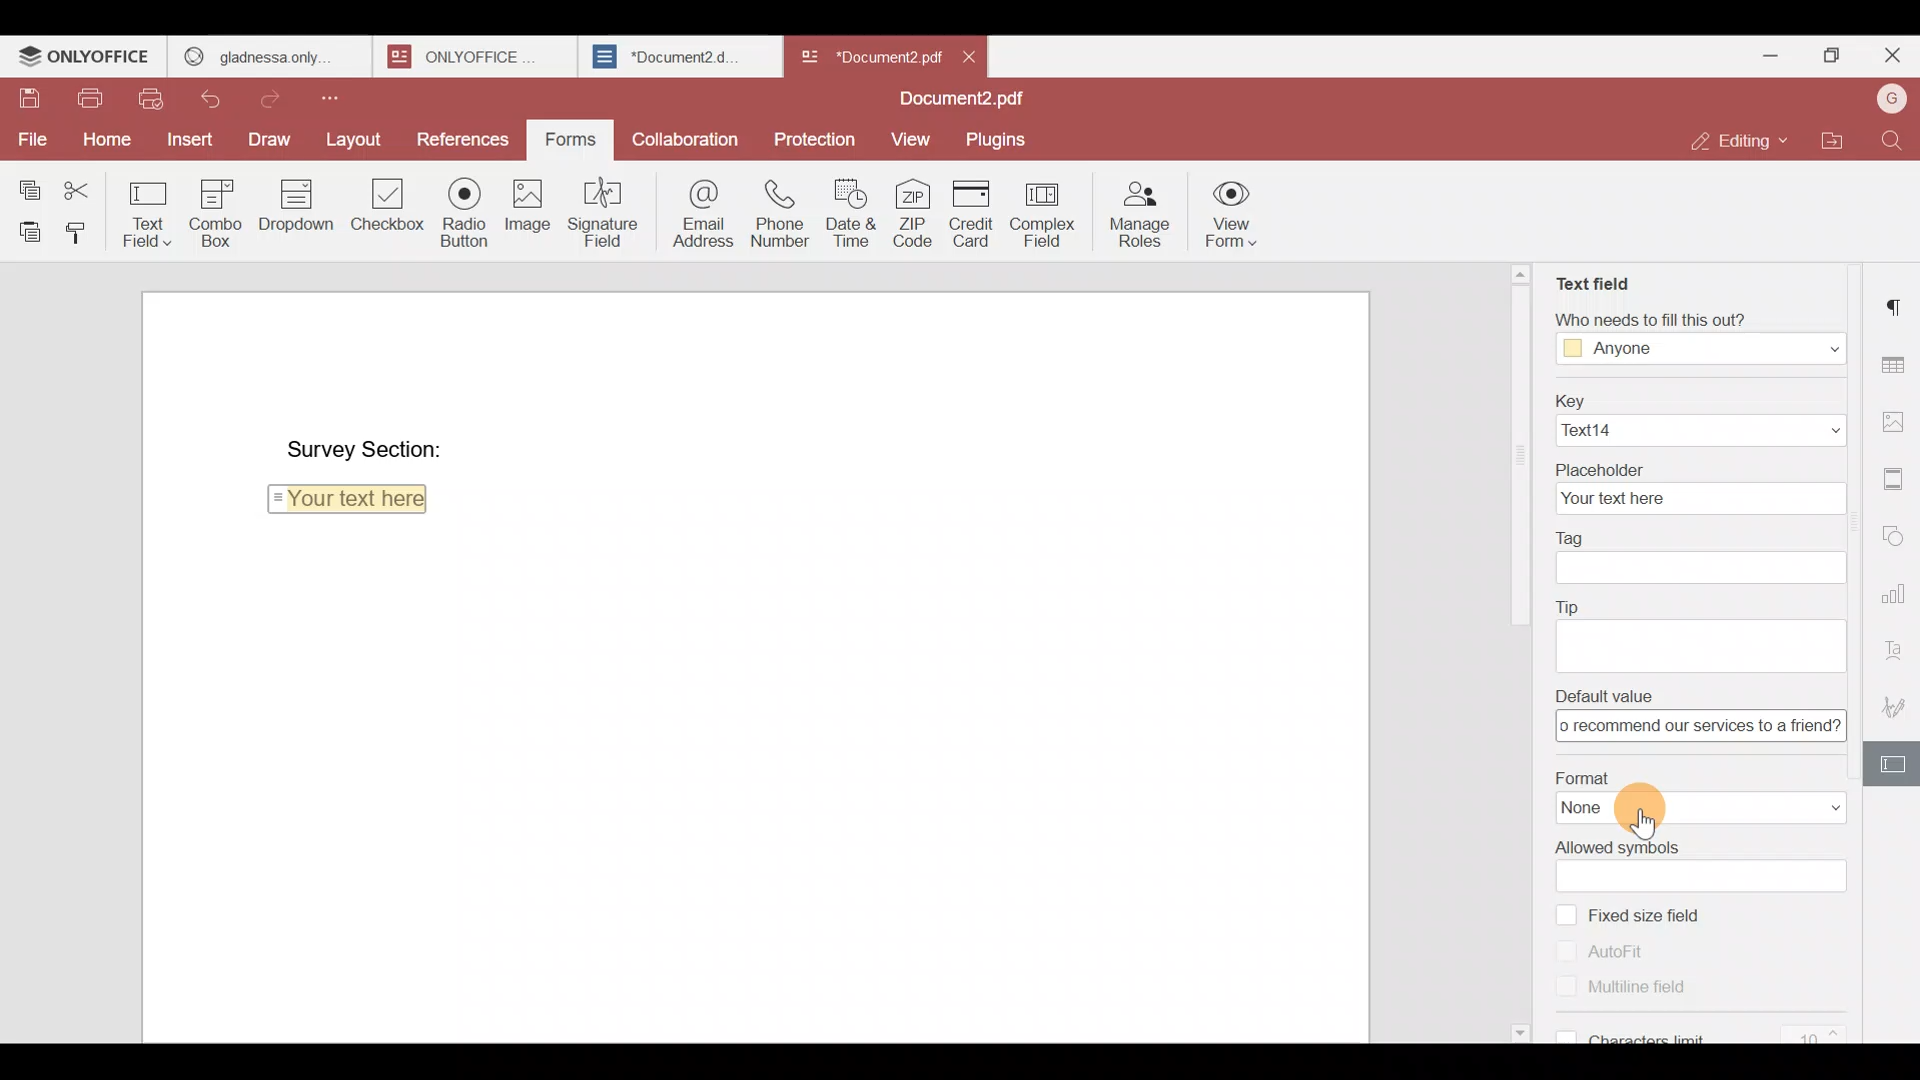  What do you see at coordinates (383, 210) in the screenshot?
I see `Checkbox` at bounding box center [383, 210].